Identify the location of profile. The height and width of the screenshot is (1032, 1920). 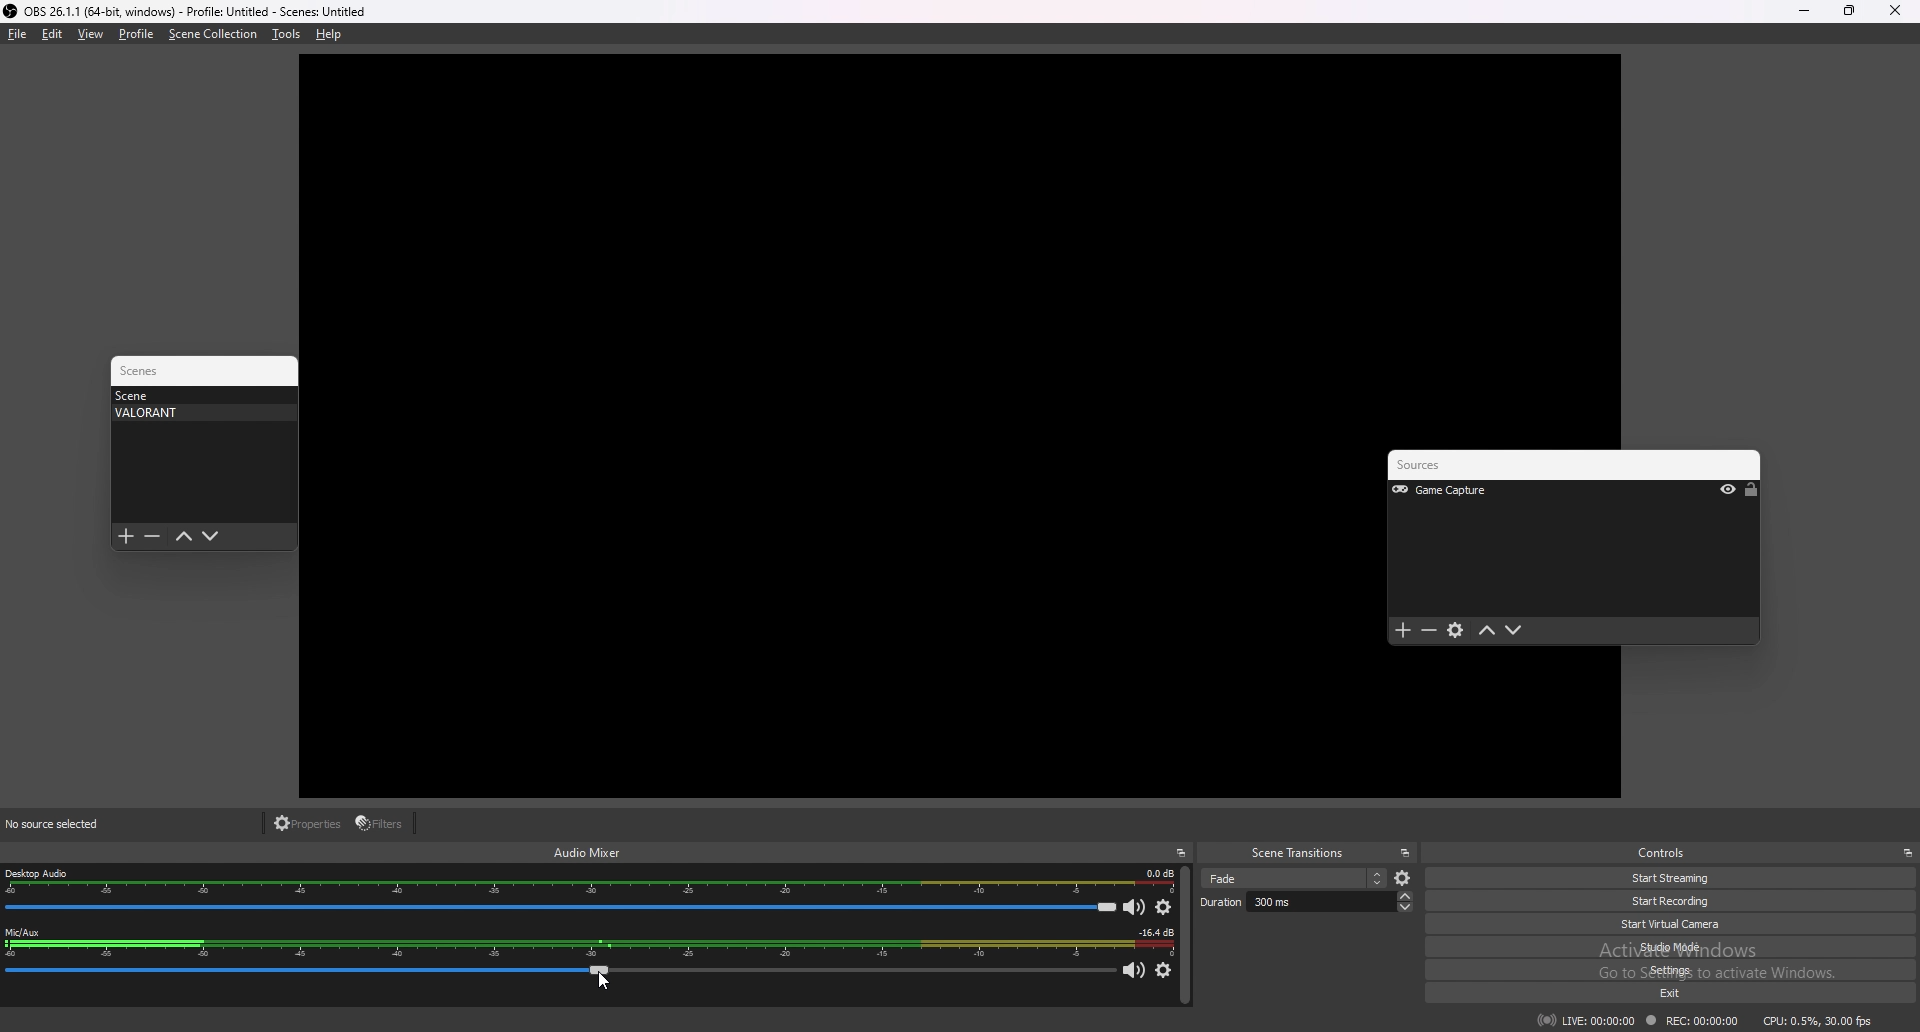
(136, 34).